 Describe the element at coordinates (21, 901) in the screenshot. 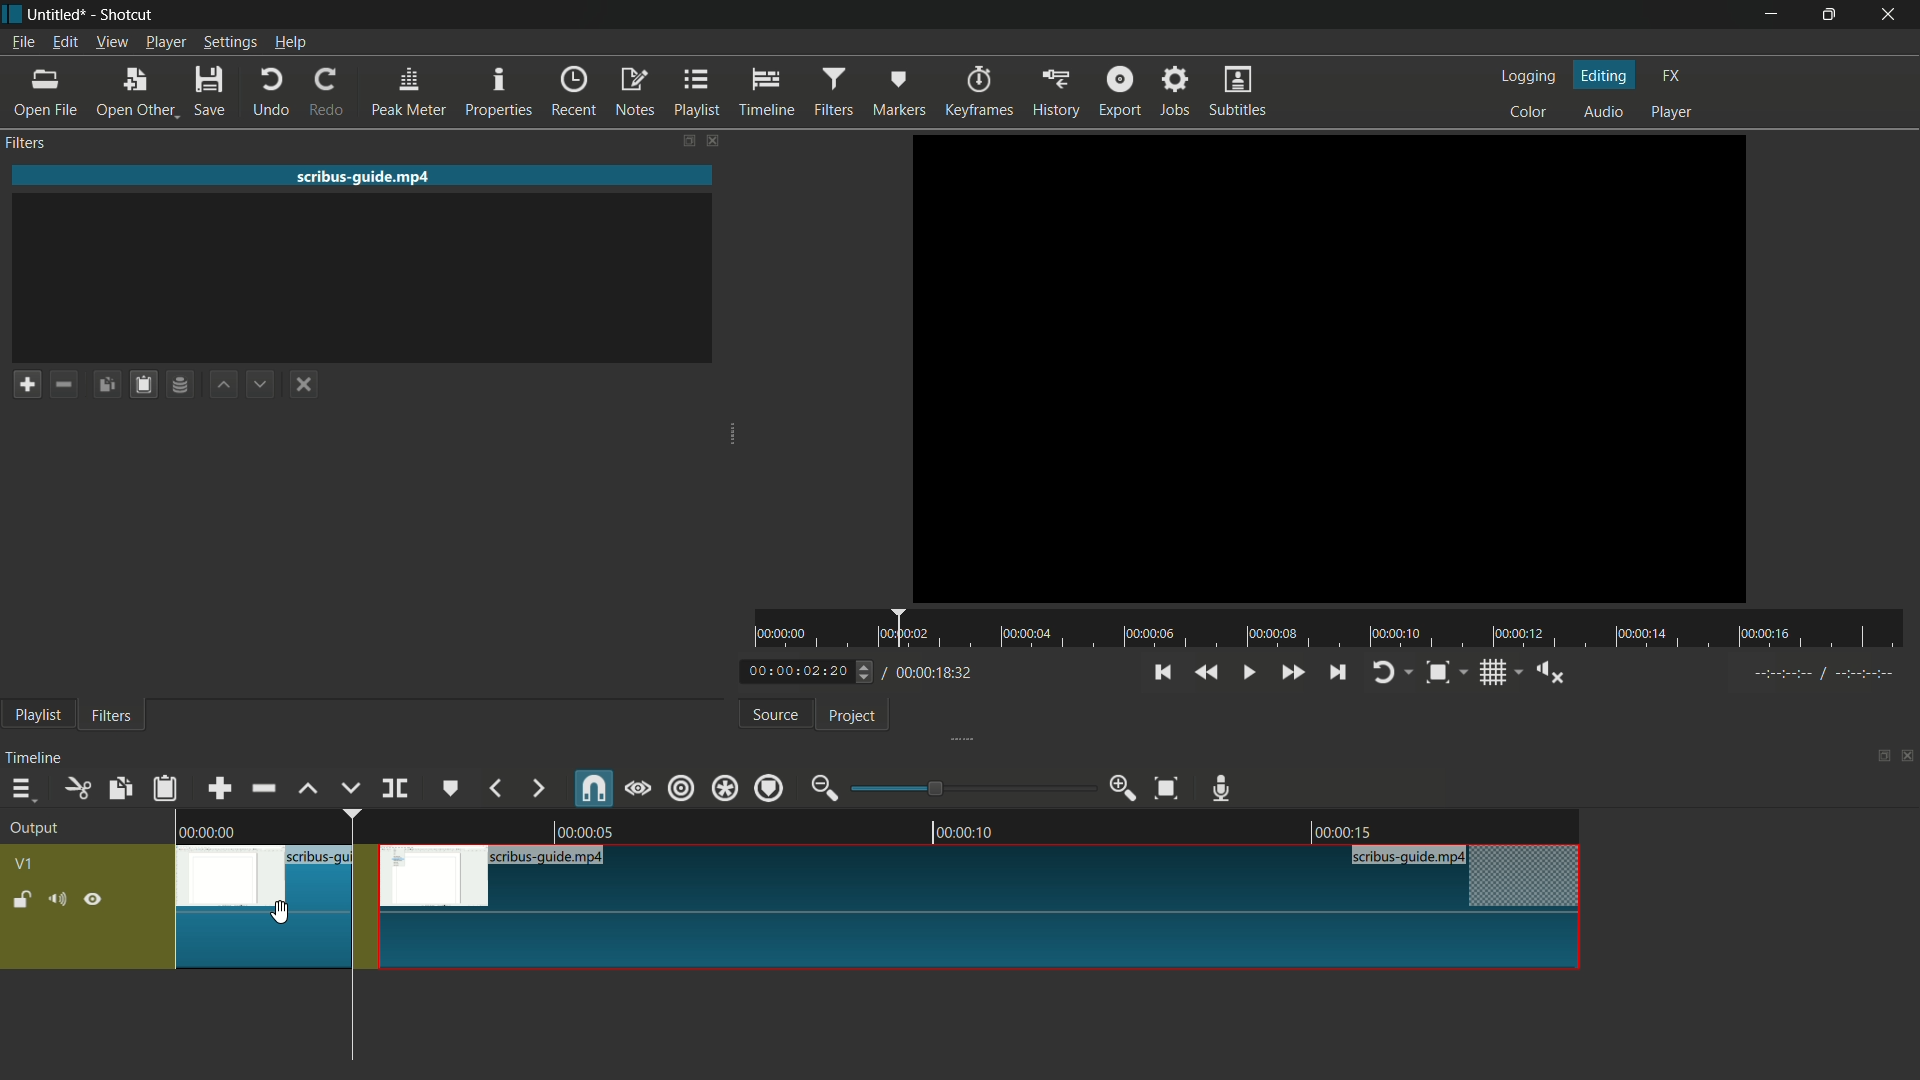

I see `lock` at that location.